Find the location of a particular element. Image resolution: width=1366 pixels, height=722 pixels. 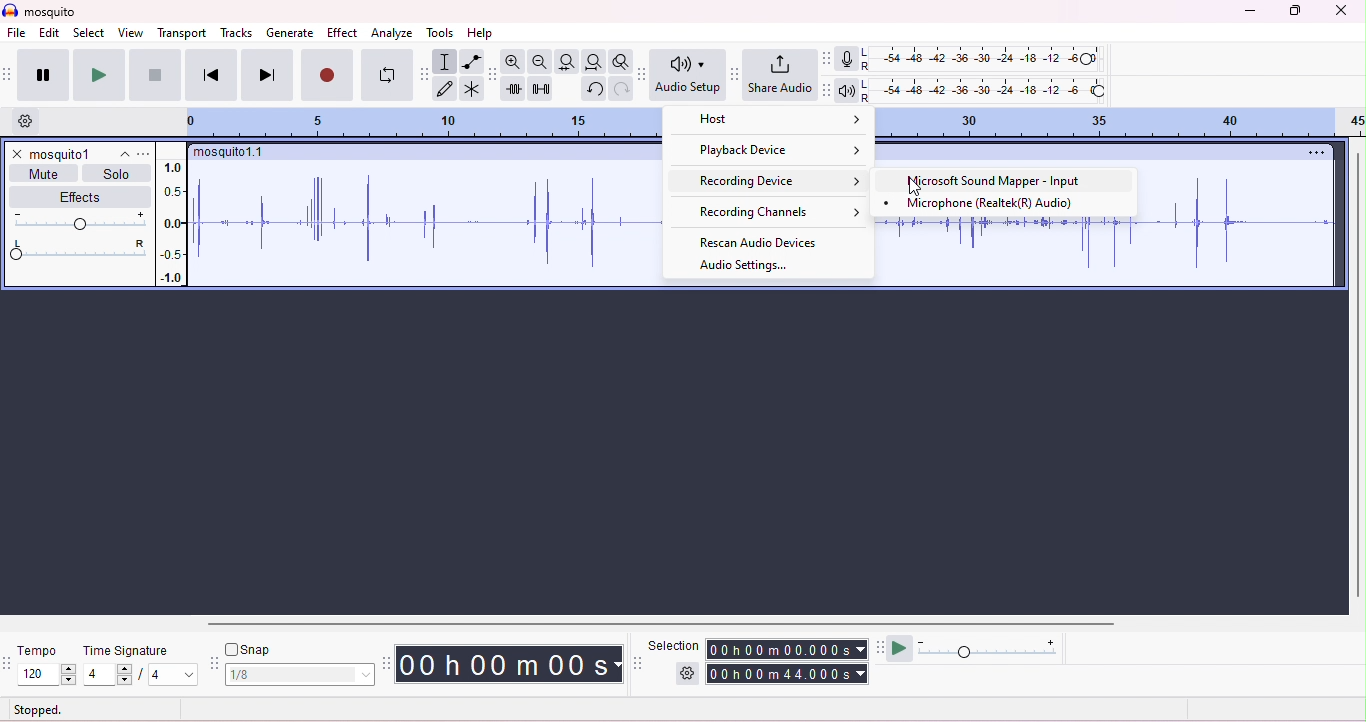

playback device is located at coordinates (777, 151).